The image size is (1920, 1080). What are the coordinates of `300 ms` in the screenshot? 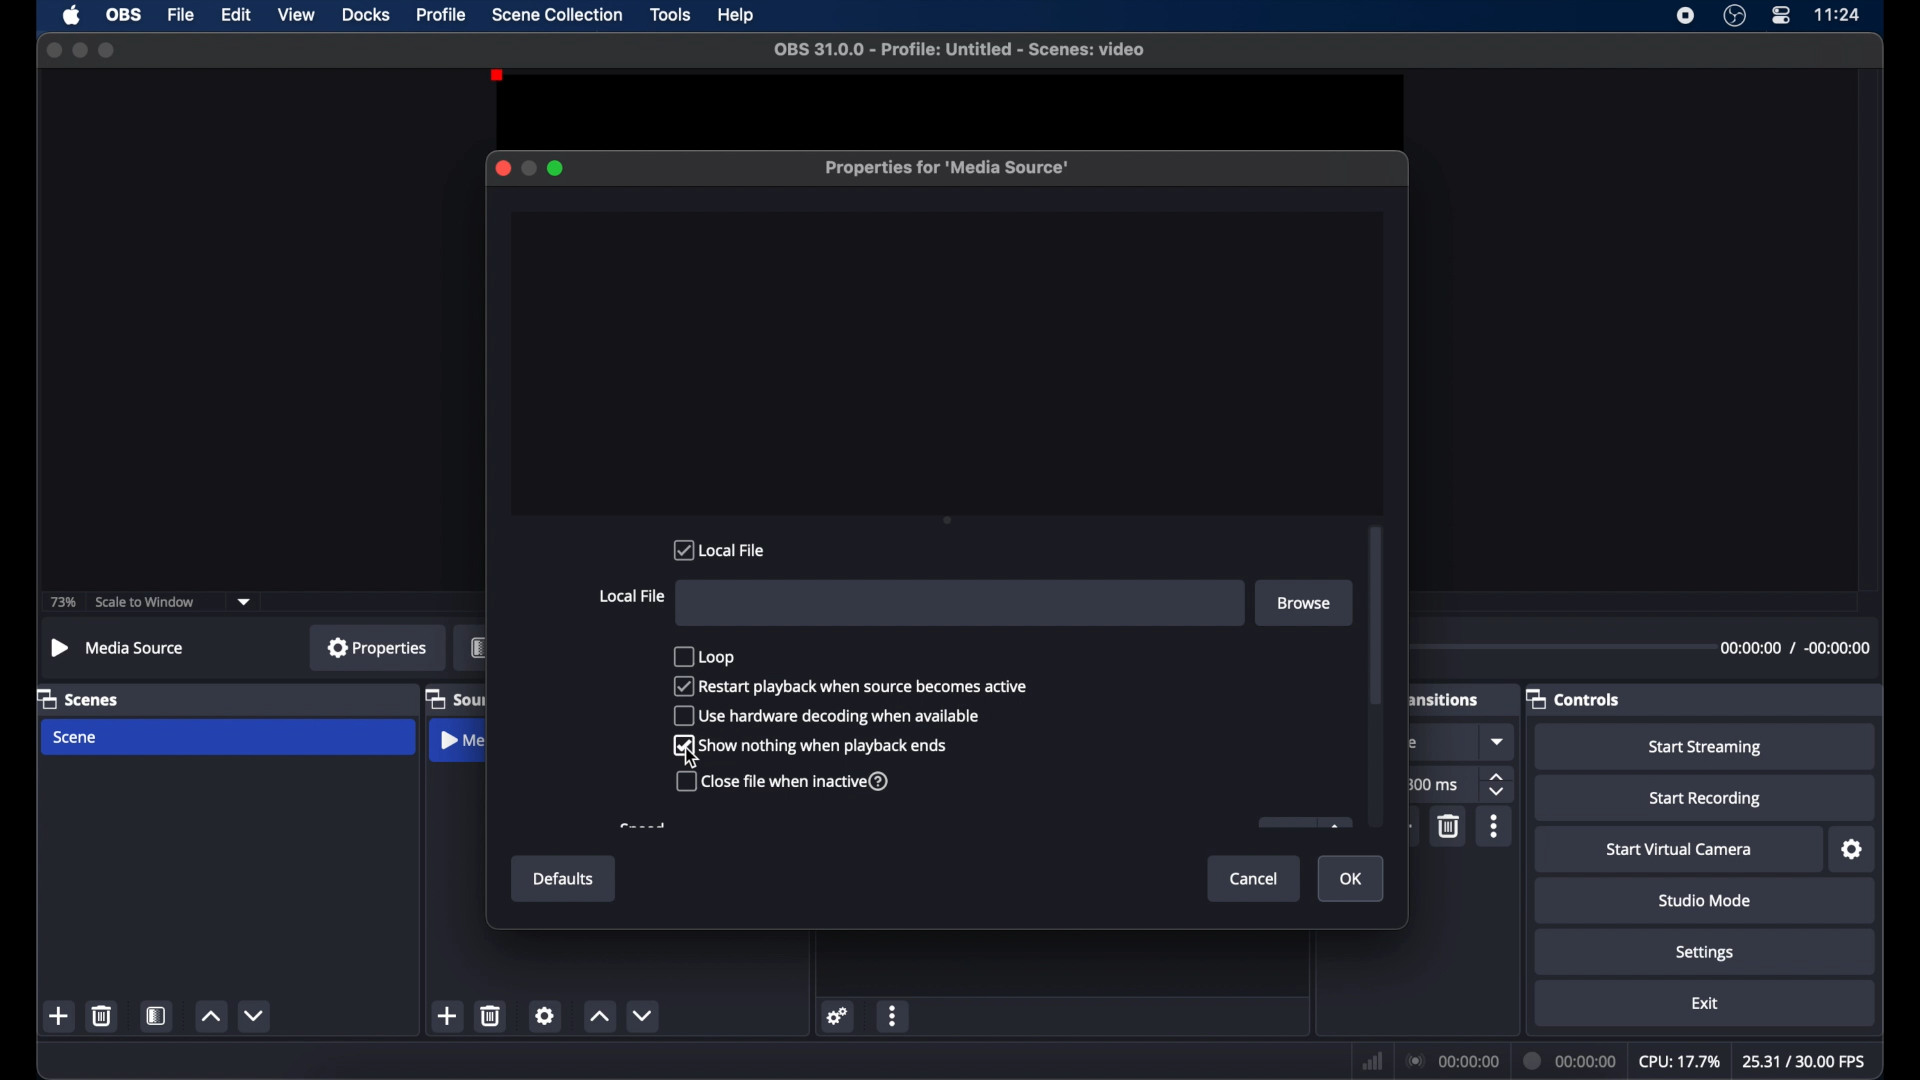 It's located at (1432, 784).